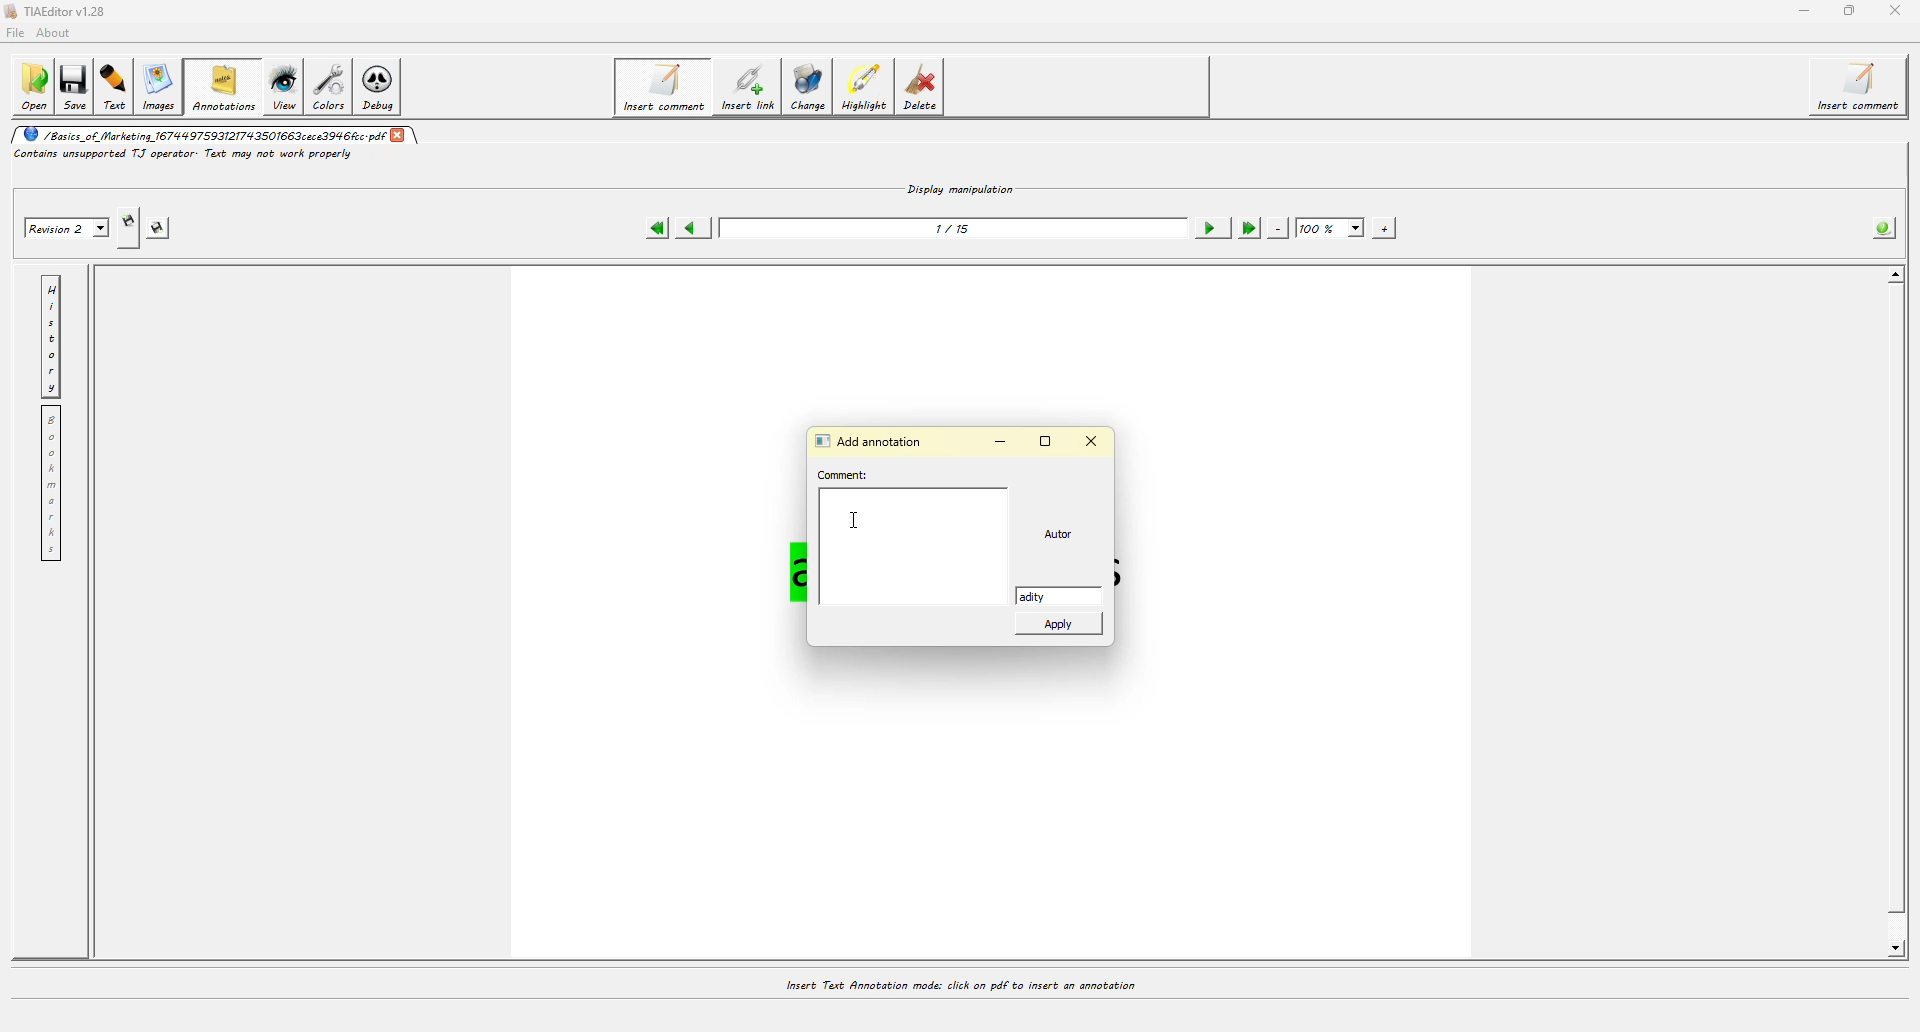 The height and width of the screenshot is (1032, 1920). What do you see at coordinates (959, 985) in the screenshot?
I see `Insert Text Annotation mode: click on pdf to insert an annotation` at bounding box center [959, 985].